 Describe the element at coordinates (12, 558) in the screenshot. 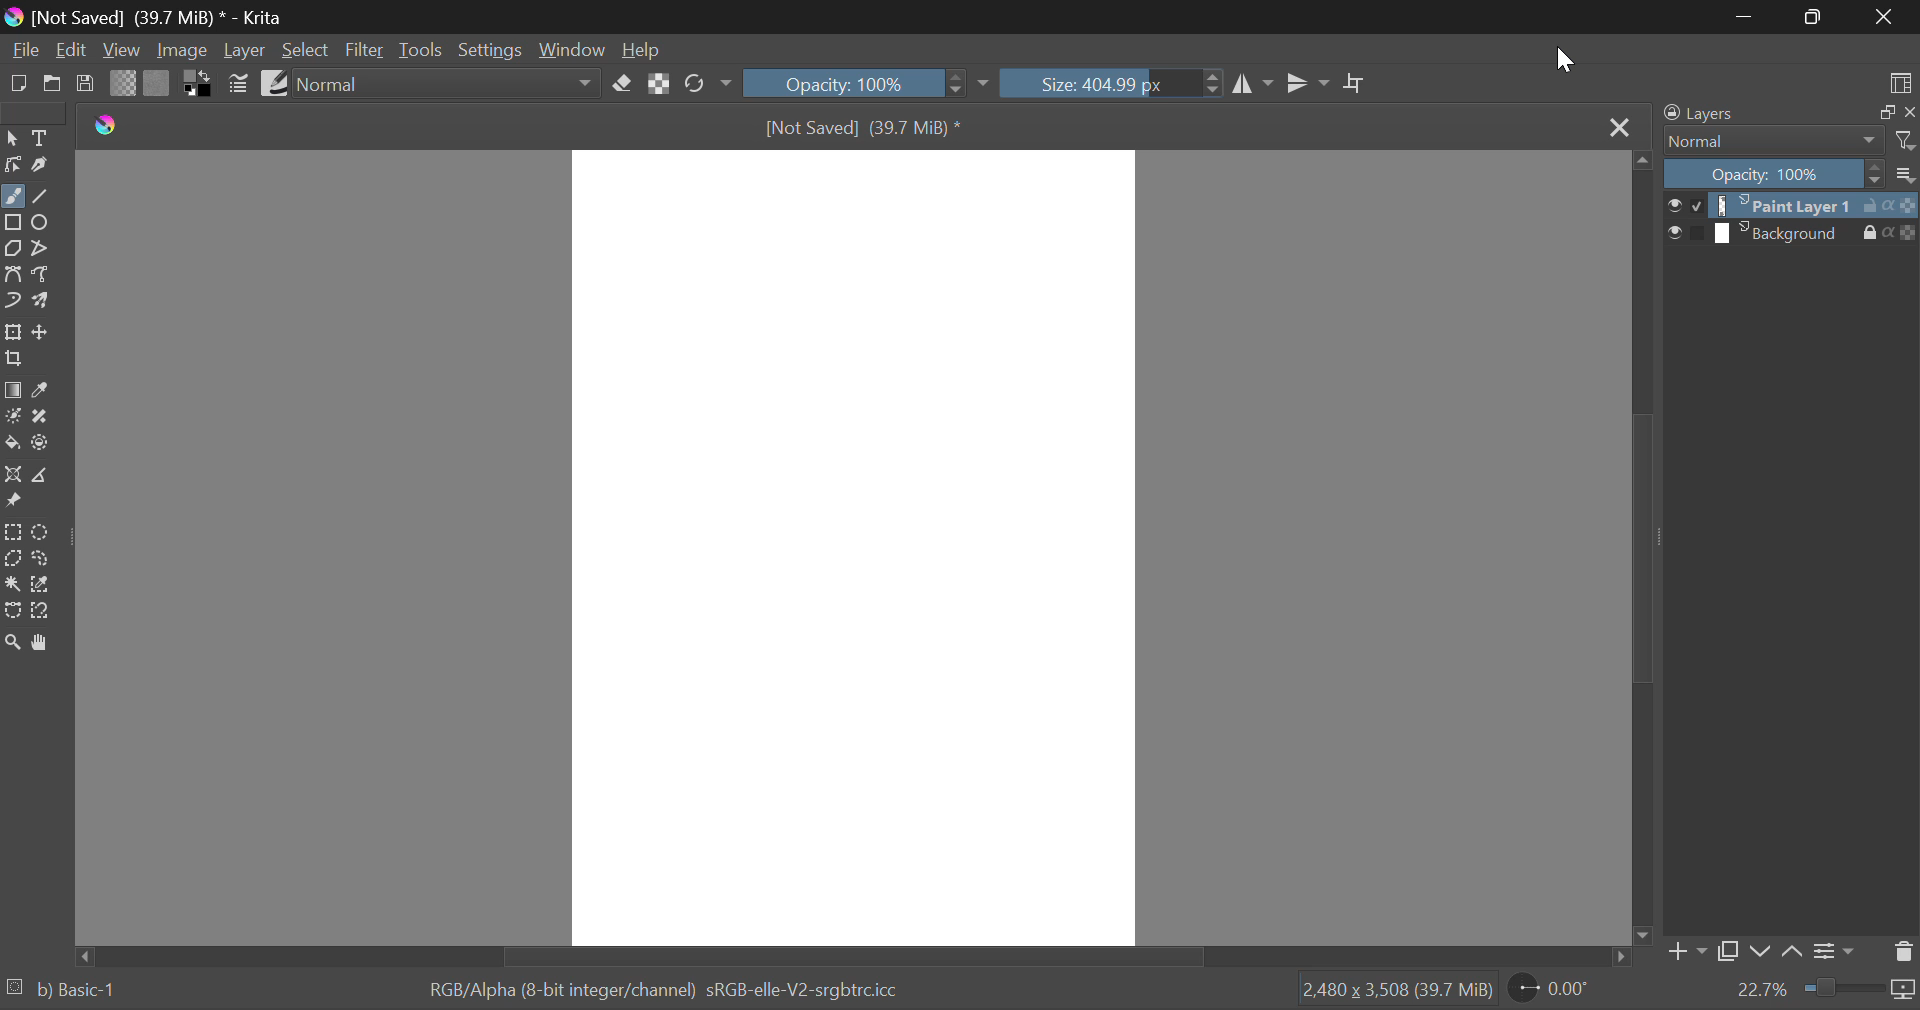

I see `Polygonal Selection` at that location.